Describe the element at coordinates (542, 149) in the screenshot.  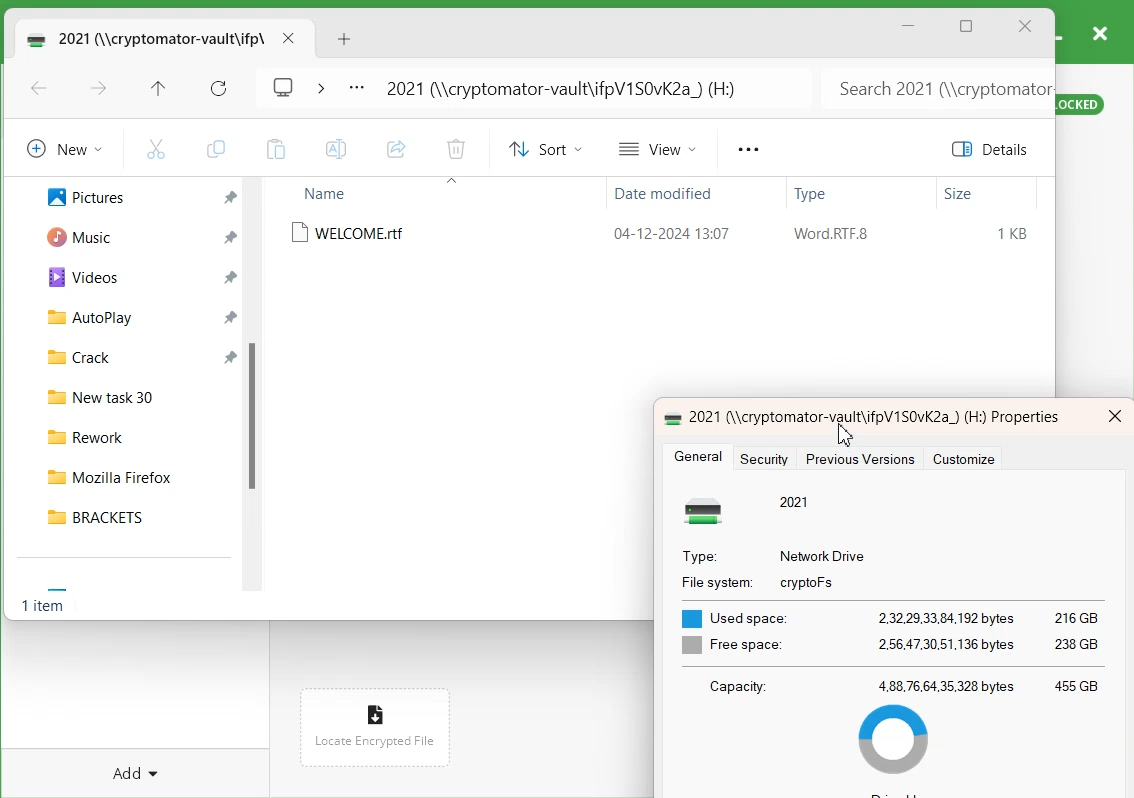
I see `Sort` at that location.